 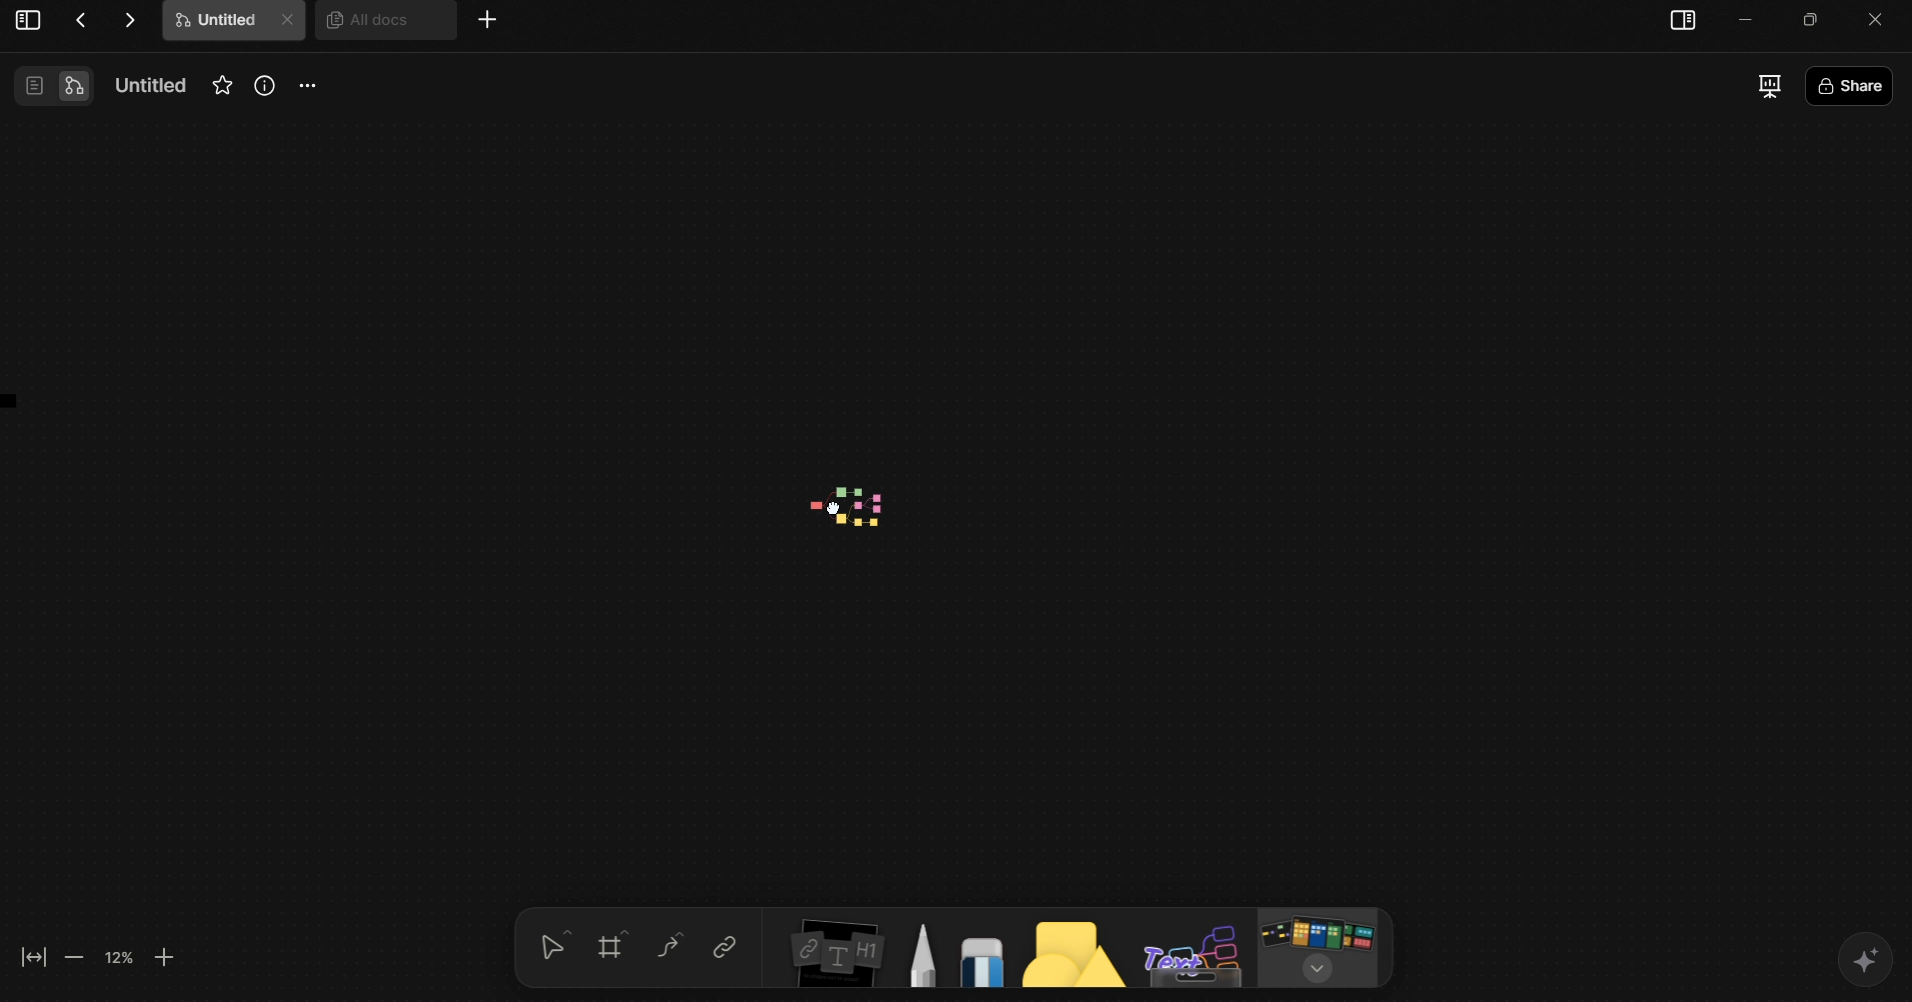 What do you see at coordinates (835, 503) in the screenshot?
I see `mind map` at bounding box center [835, 503].